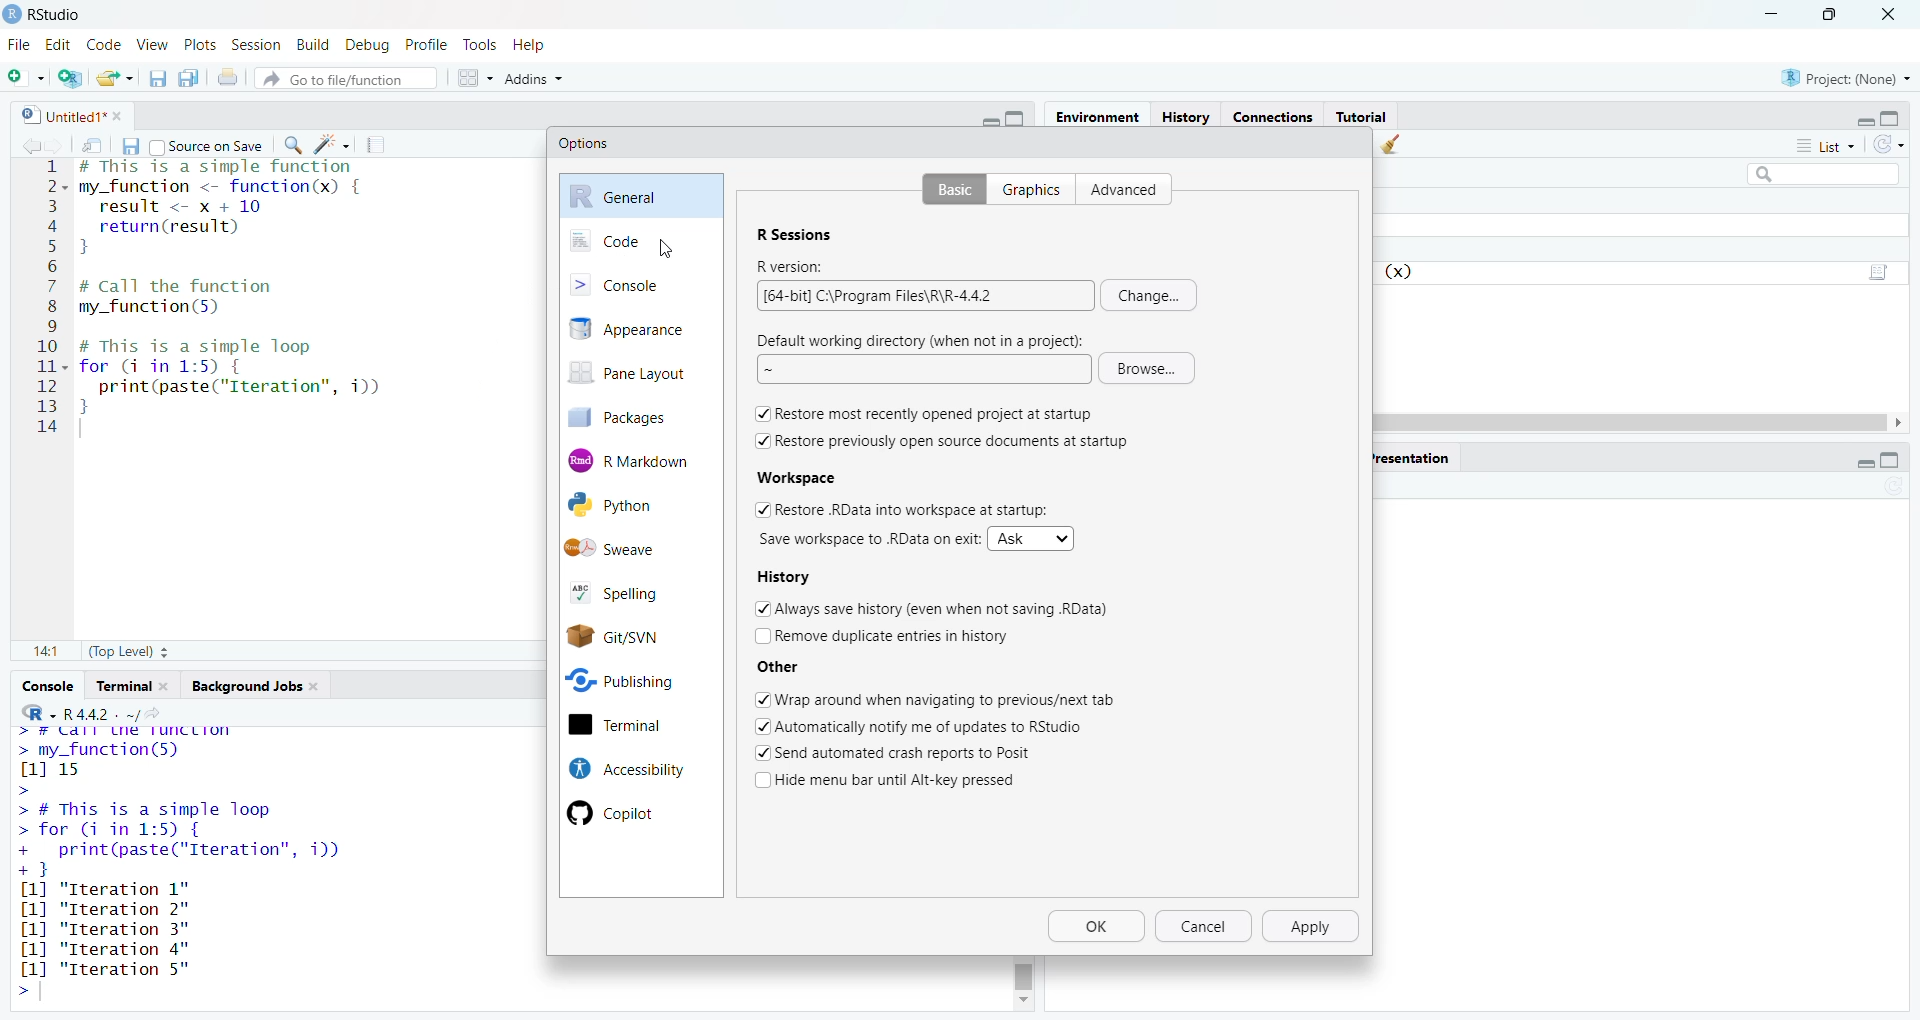 This screenshot has height=1020, width=1920. What do you see at coordinates (109, 909) in the screenshot?
I see `[1] "Iteration 2"` at bounding box center [109, 909].